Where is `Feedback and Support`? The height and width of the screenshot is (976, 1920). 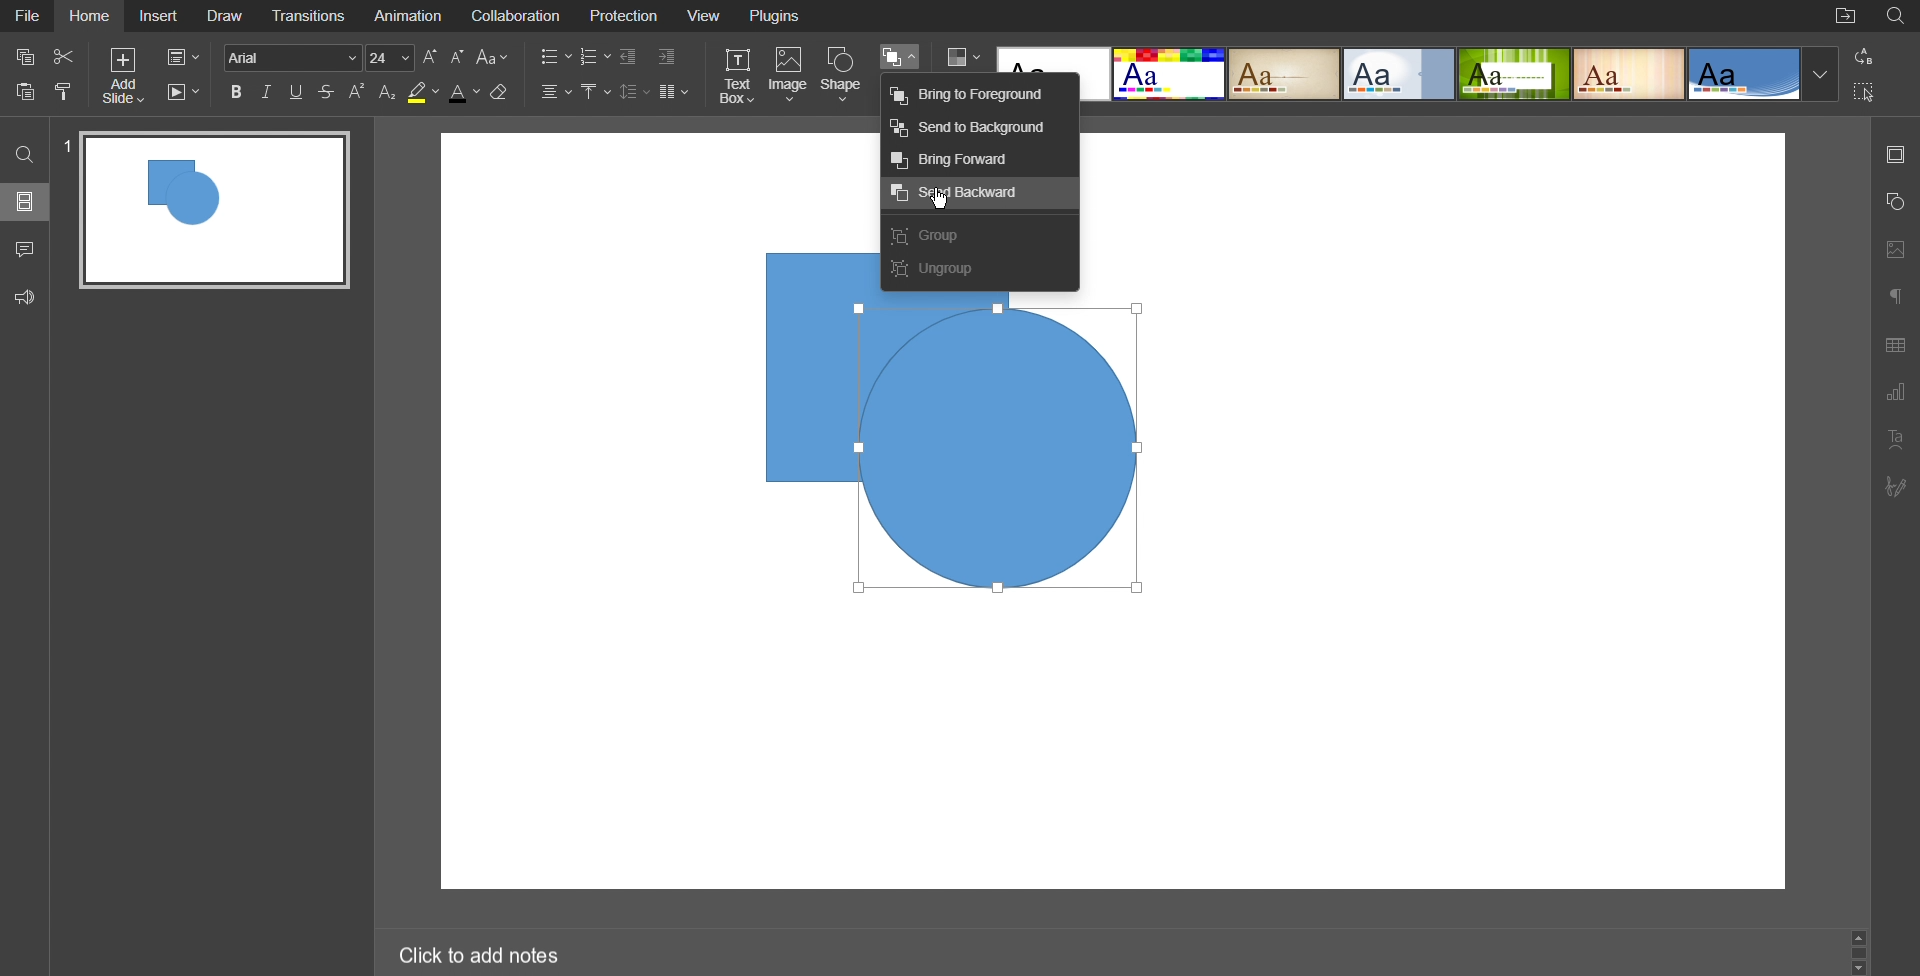 Feedback and Support is located at coordinates (24, 296).